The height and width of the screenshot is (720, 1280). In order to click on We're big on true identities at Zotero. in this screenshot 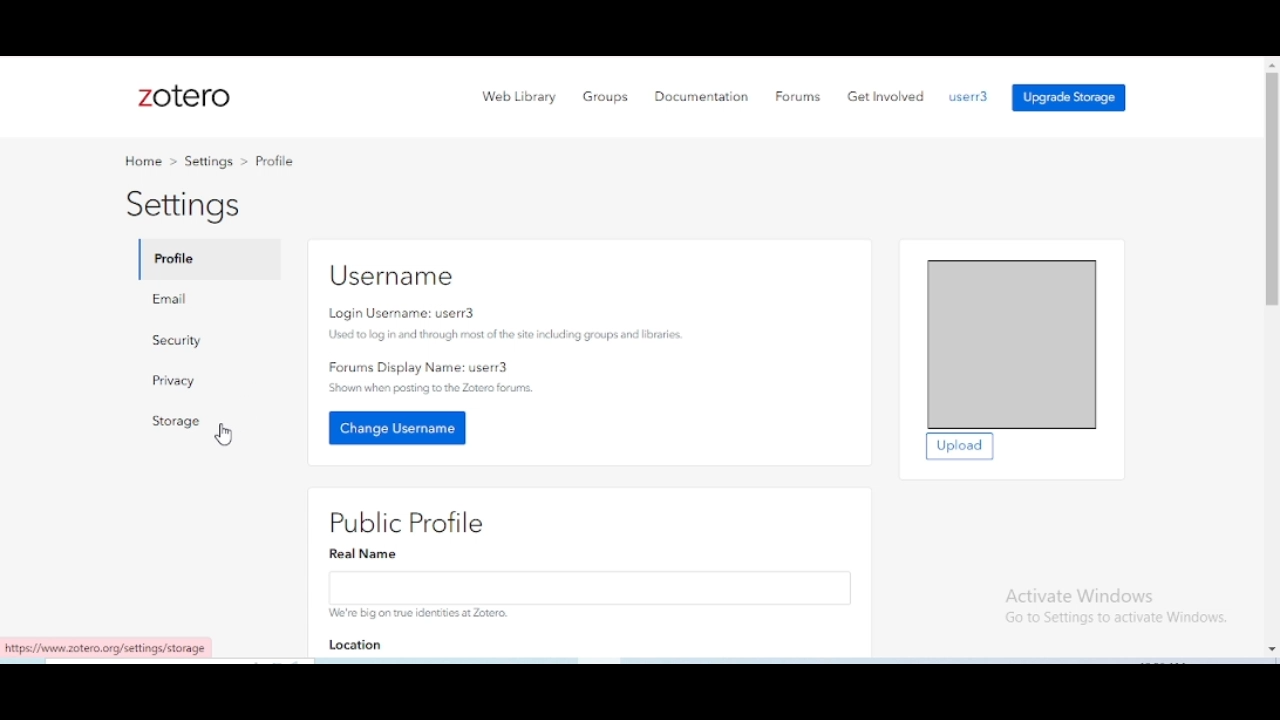, I will do `click(420, 615)`.